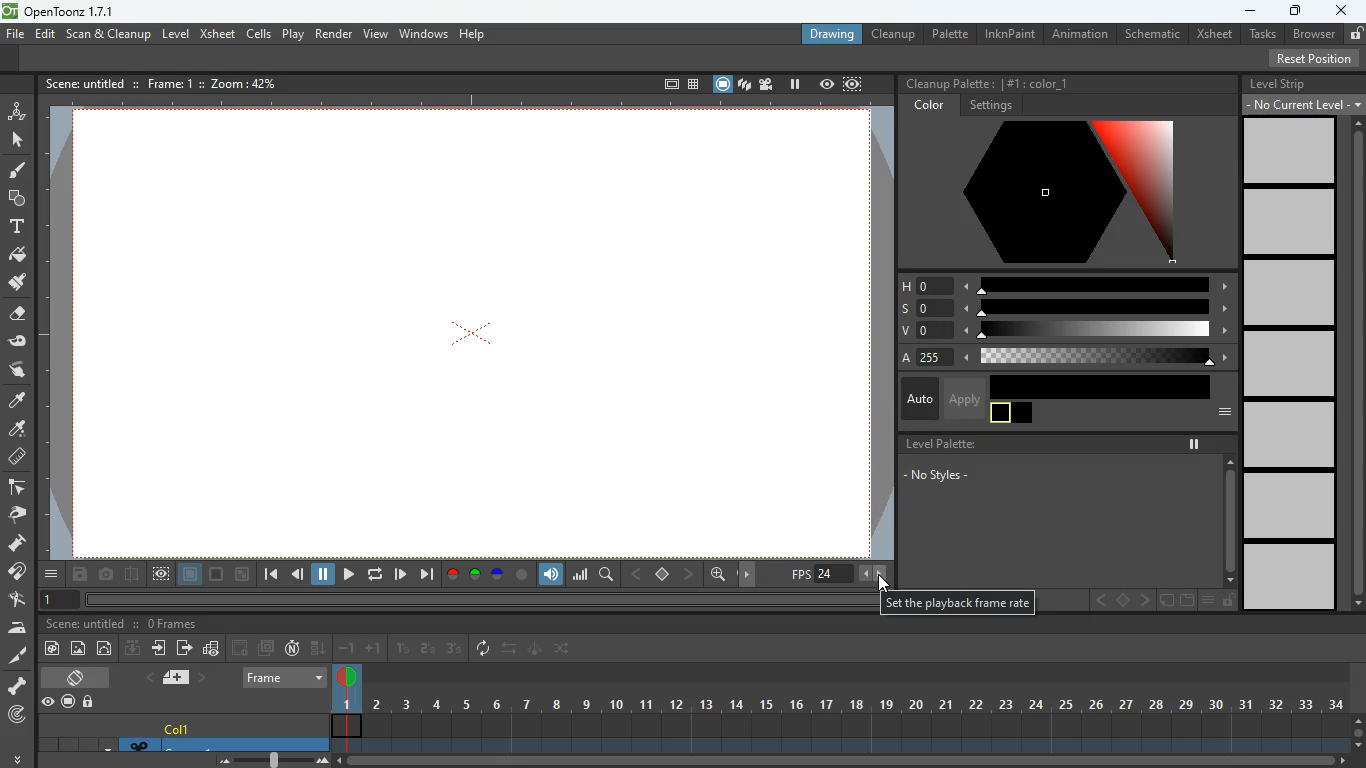 The width and height of the screenshot is (1366, 768). I want to click on radar, so click(15, 715).